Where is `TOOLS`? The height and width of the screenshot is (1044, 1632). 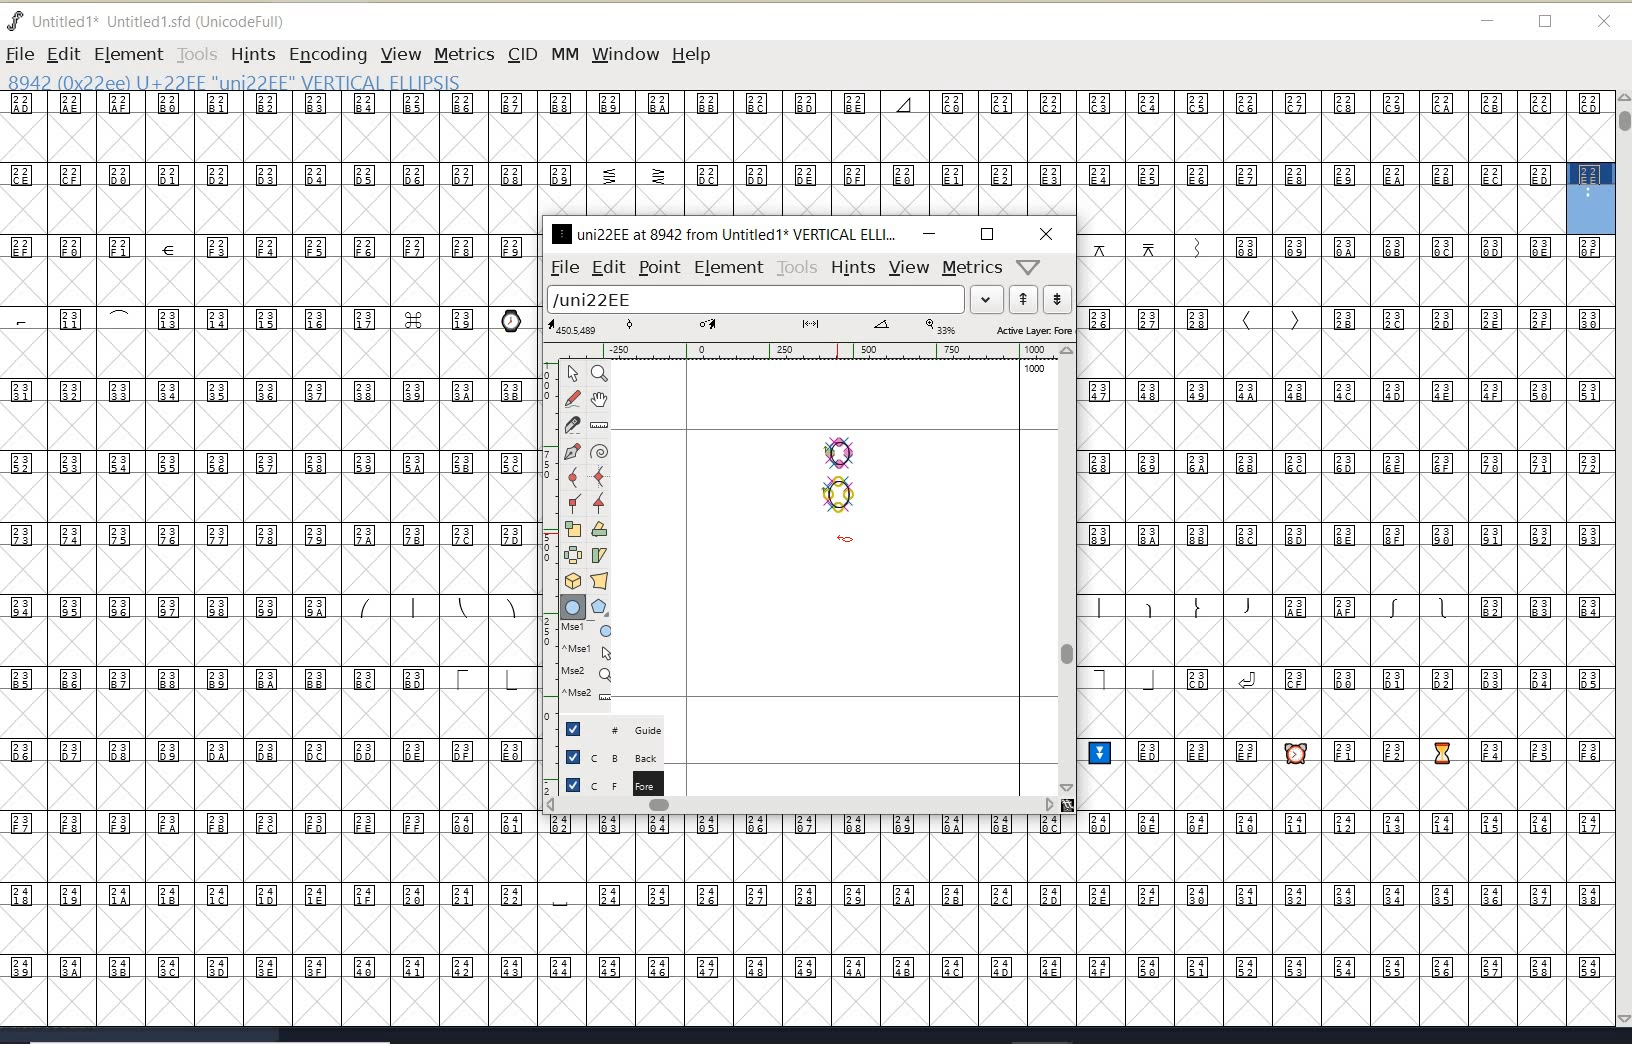
TOOLS is located at coordinates (196, 54).